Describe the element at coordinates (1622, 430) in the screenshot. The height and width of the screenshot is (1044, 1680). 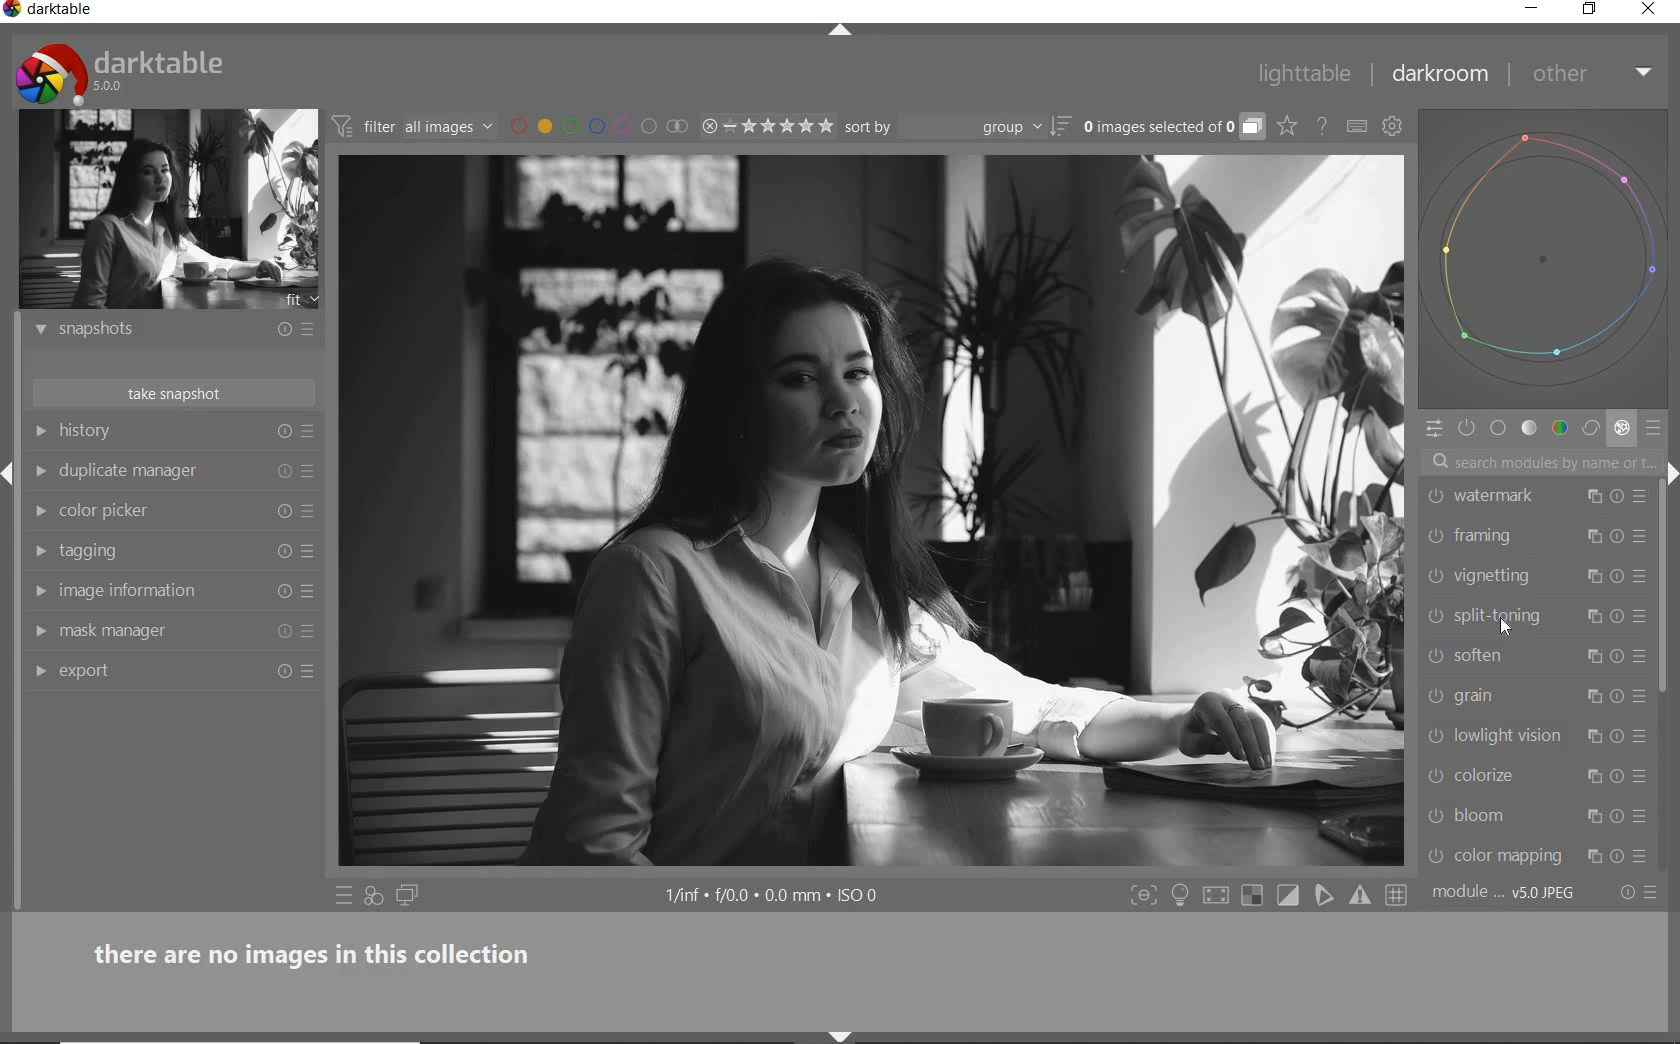
I see `effect` at that location.